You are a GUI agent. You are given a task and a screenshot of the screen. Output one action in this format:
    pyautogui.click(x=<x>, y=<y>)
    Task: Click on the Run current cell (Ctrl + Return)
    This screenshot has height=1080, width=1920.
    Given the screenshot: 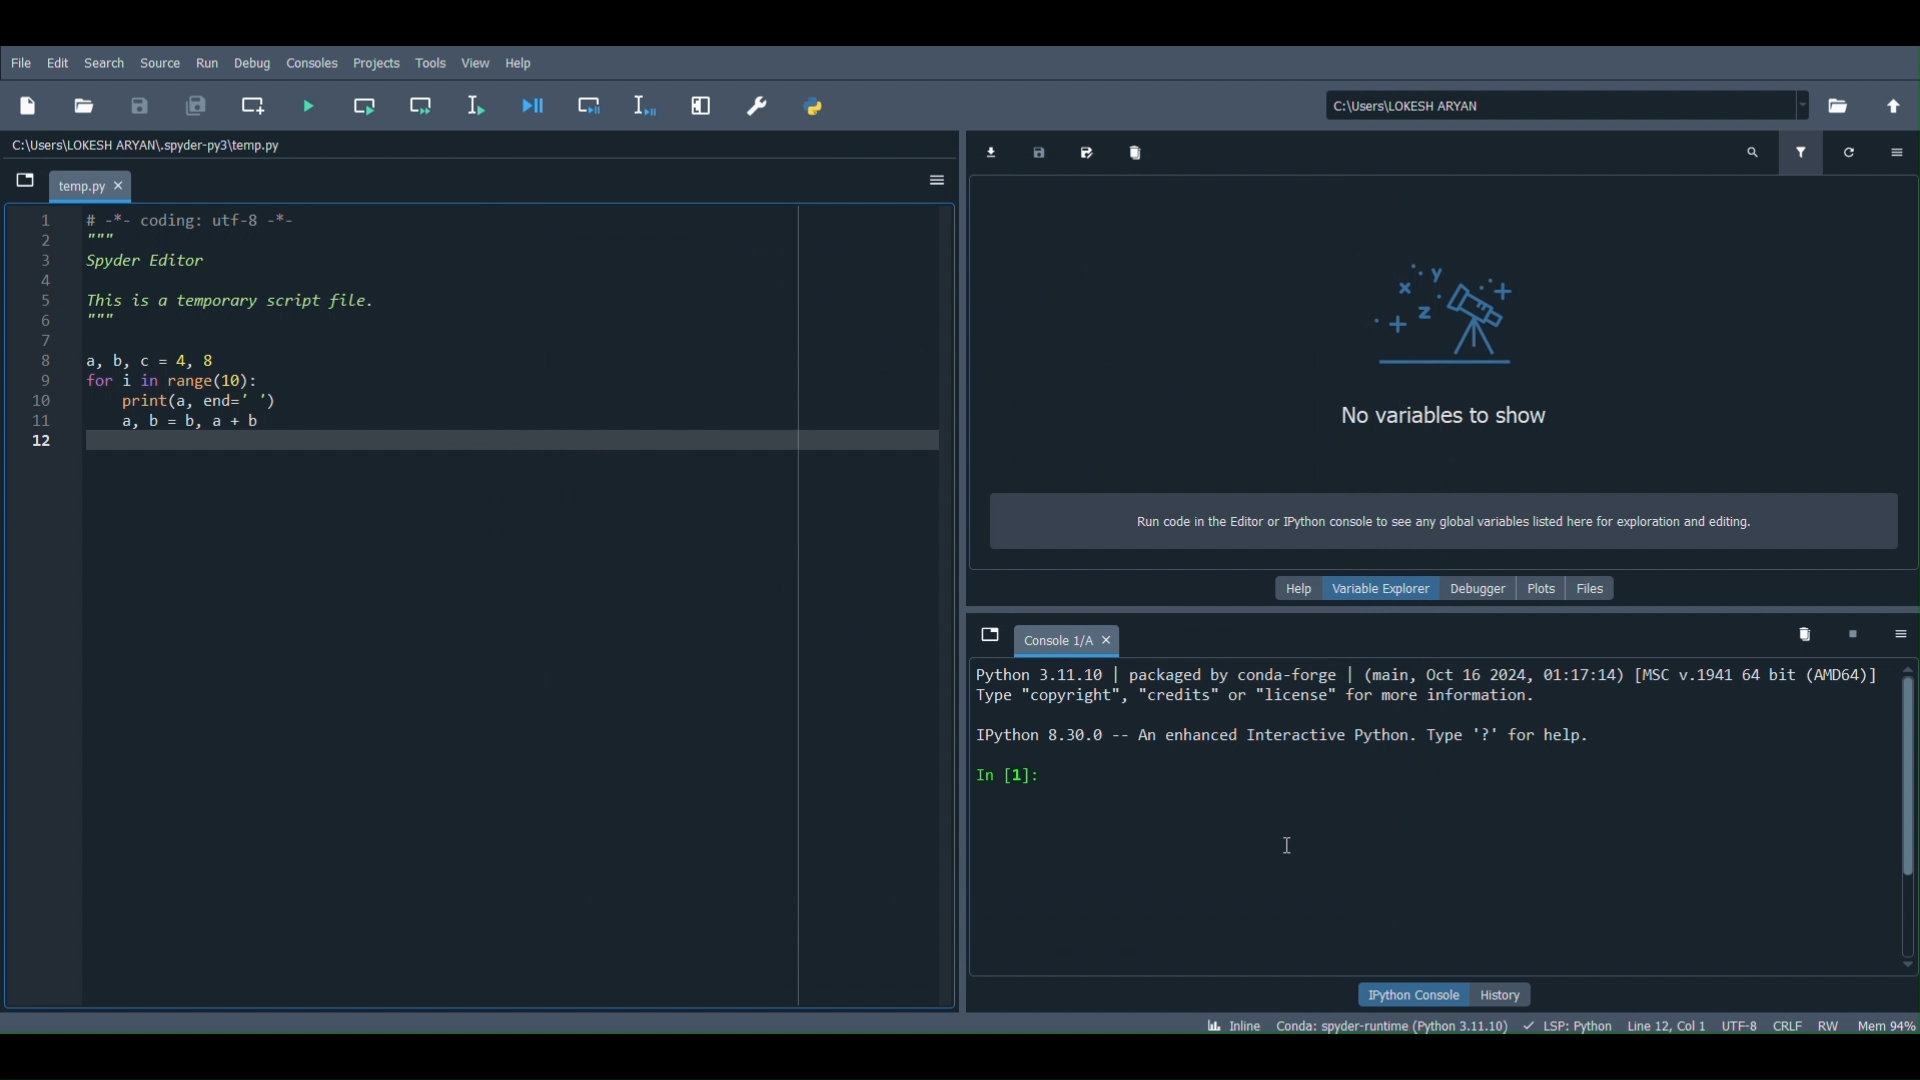 What is the action you would take?
    pyautogui.click(x=358, y=105)
    